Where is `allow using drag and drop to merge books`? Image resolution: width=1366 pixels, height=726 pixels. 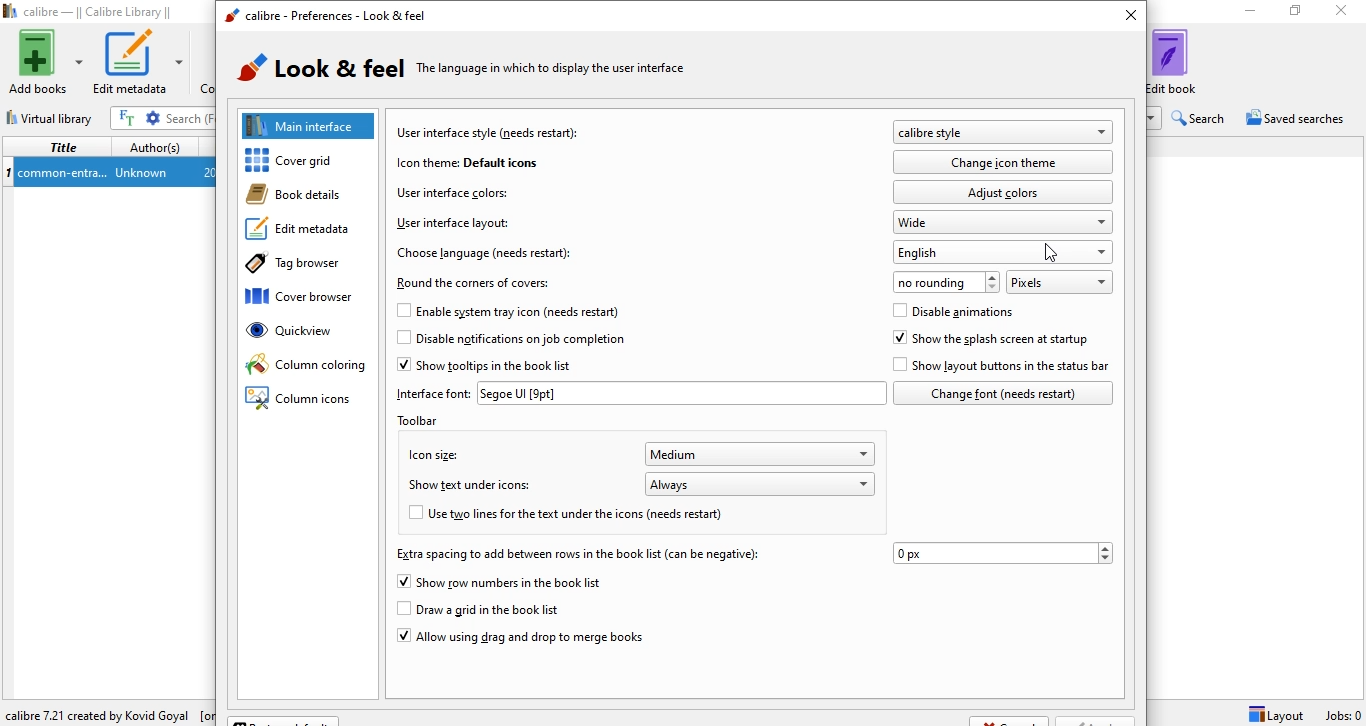 allow using drag and drop to merge books is located at coordinates (519, 640).